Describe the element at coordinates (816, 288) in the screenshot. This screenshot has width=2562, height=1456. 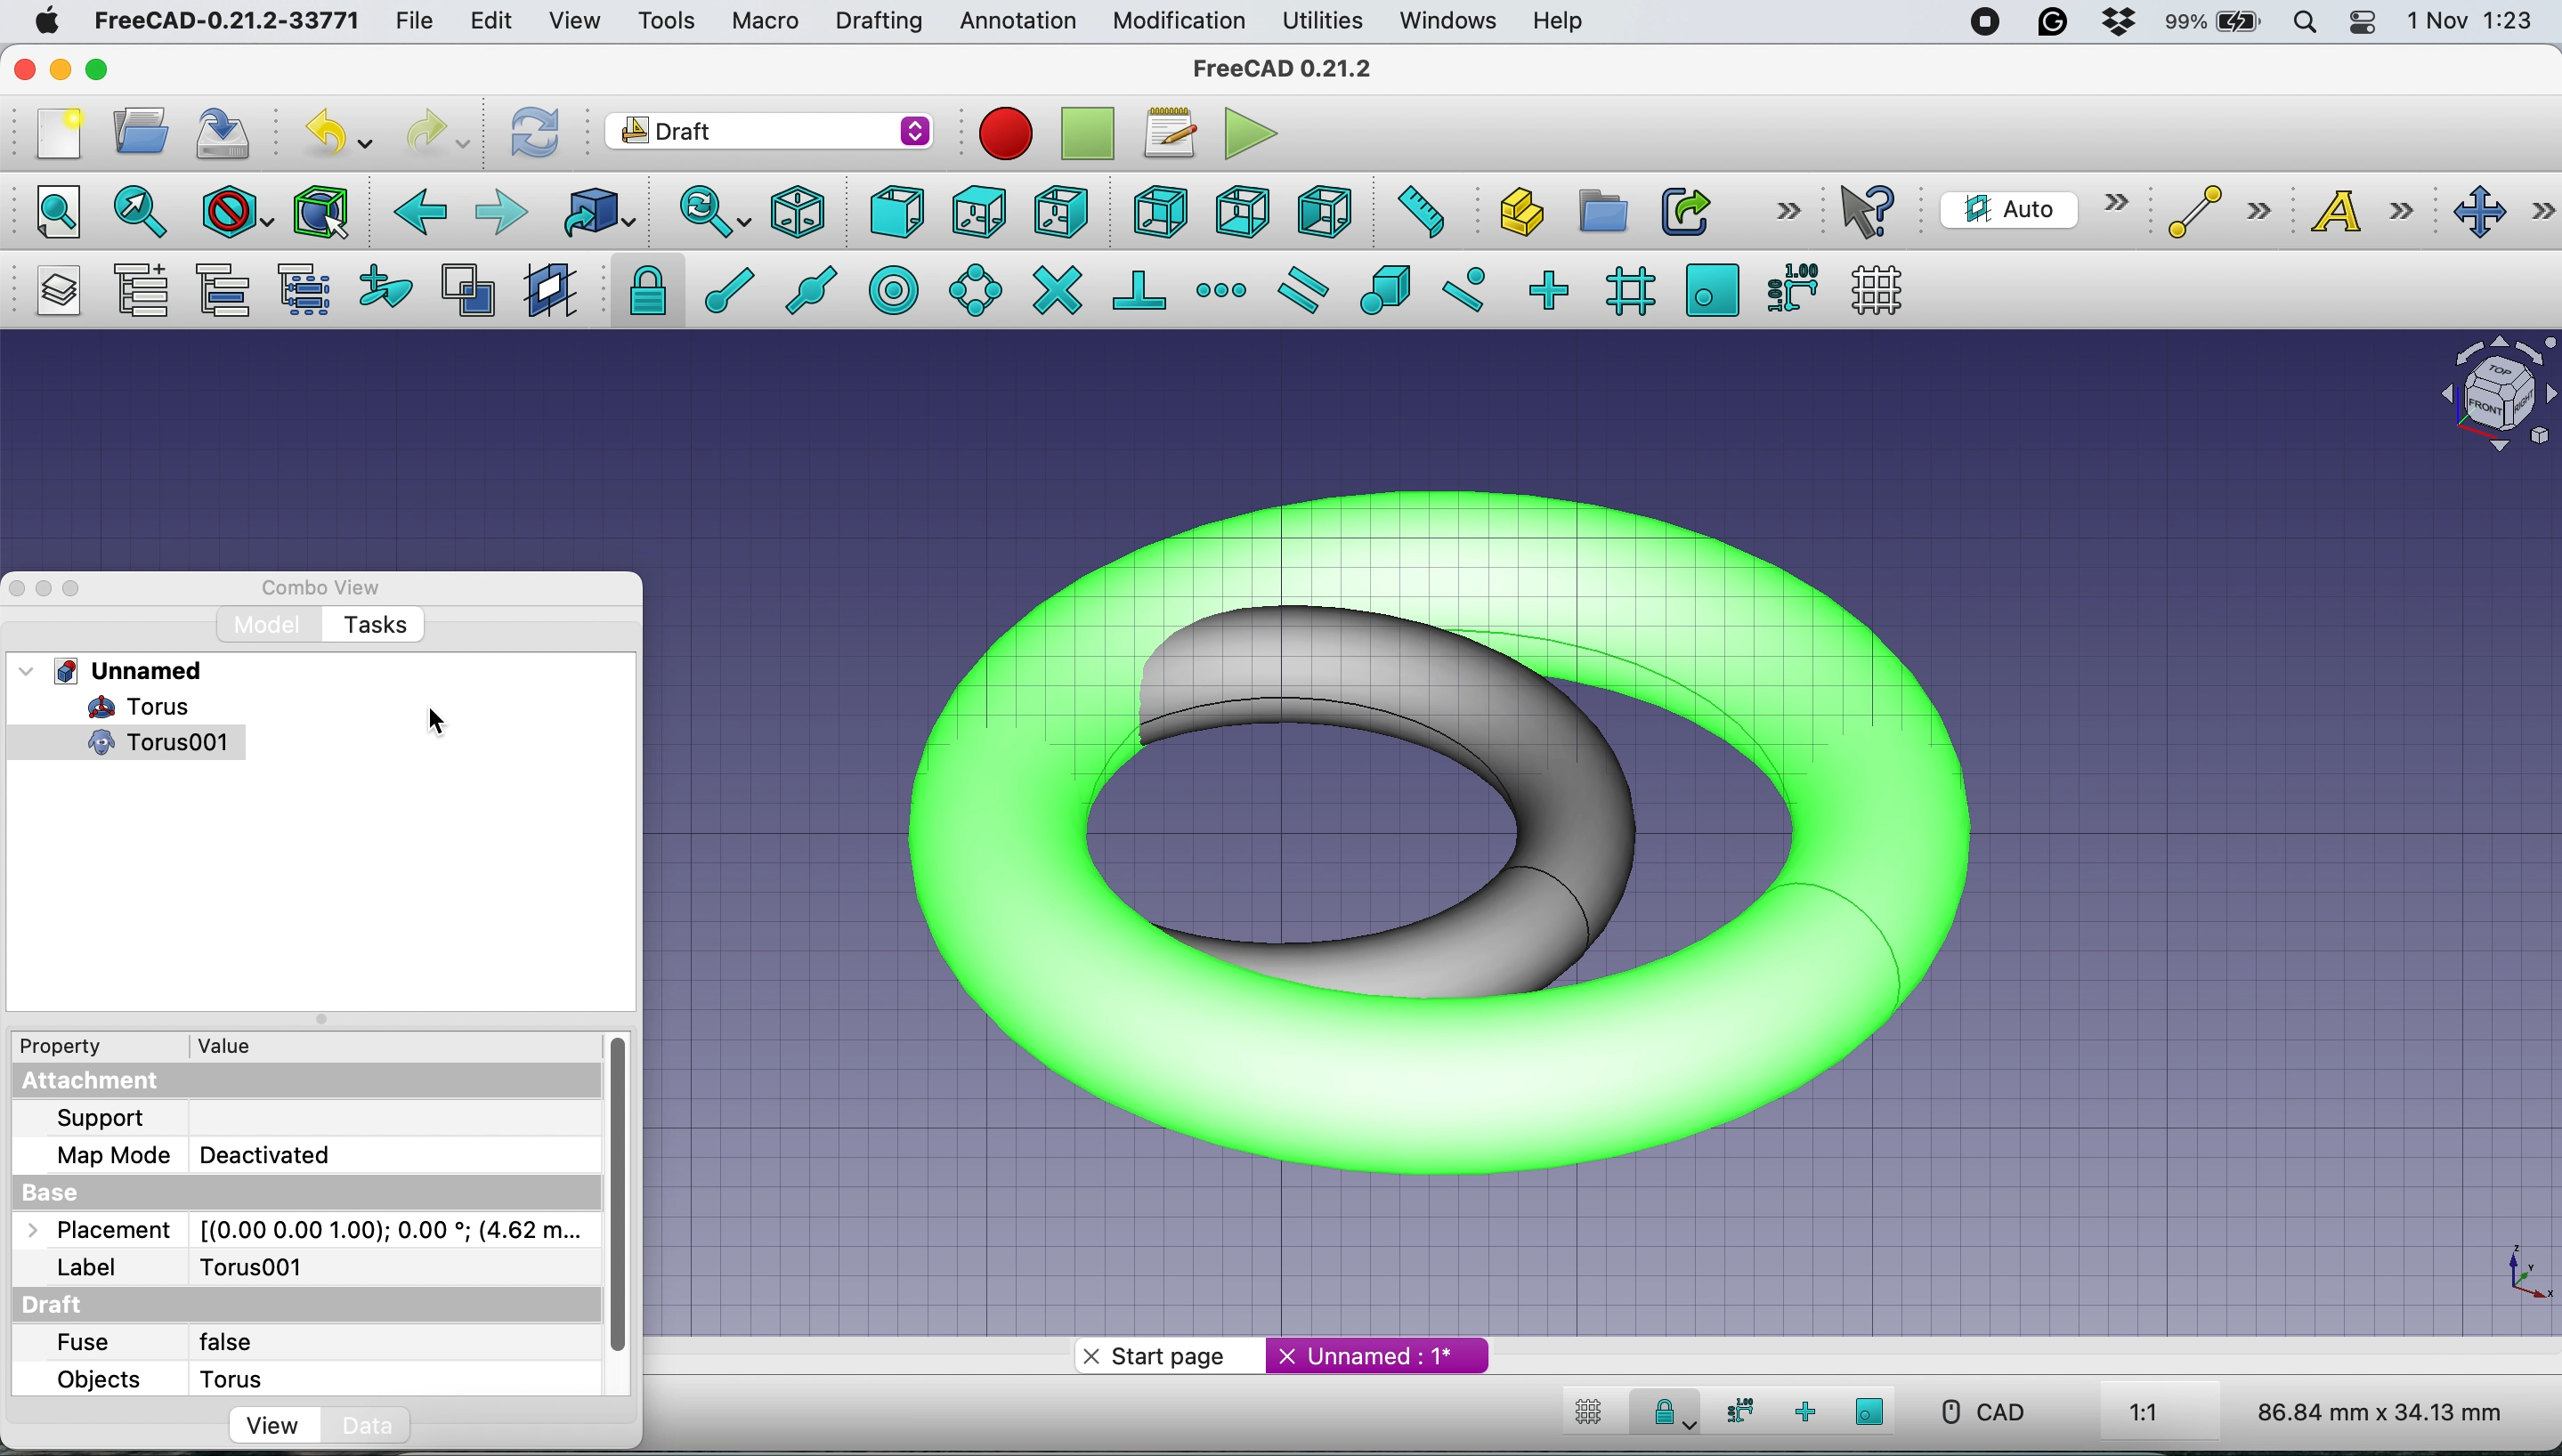
I see `snap midpoint` at that location.